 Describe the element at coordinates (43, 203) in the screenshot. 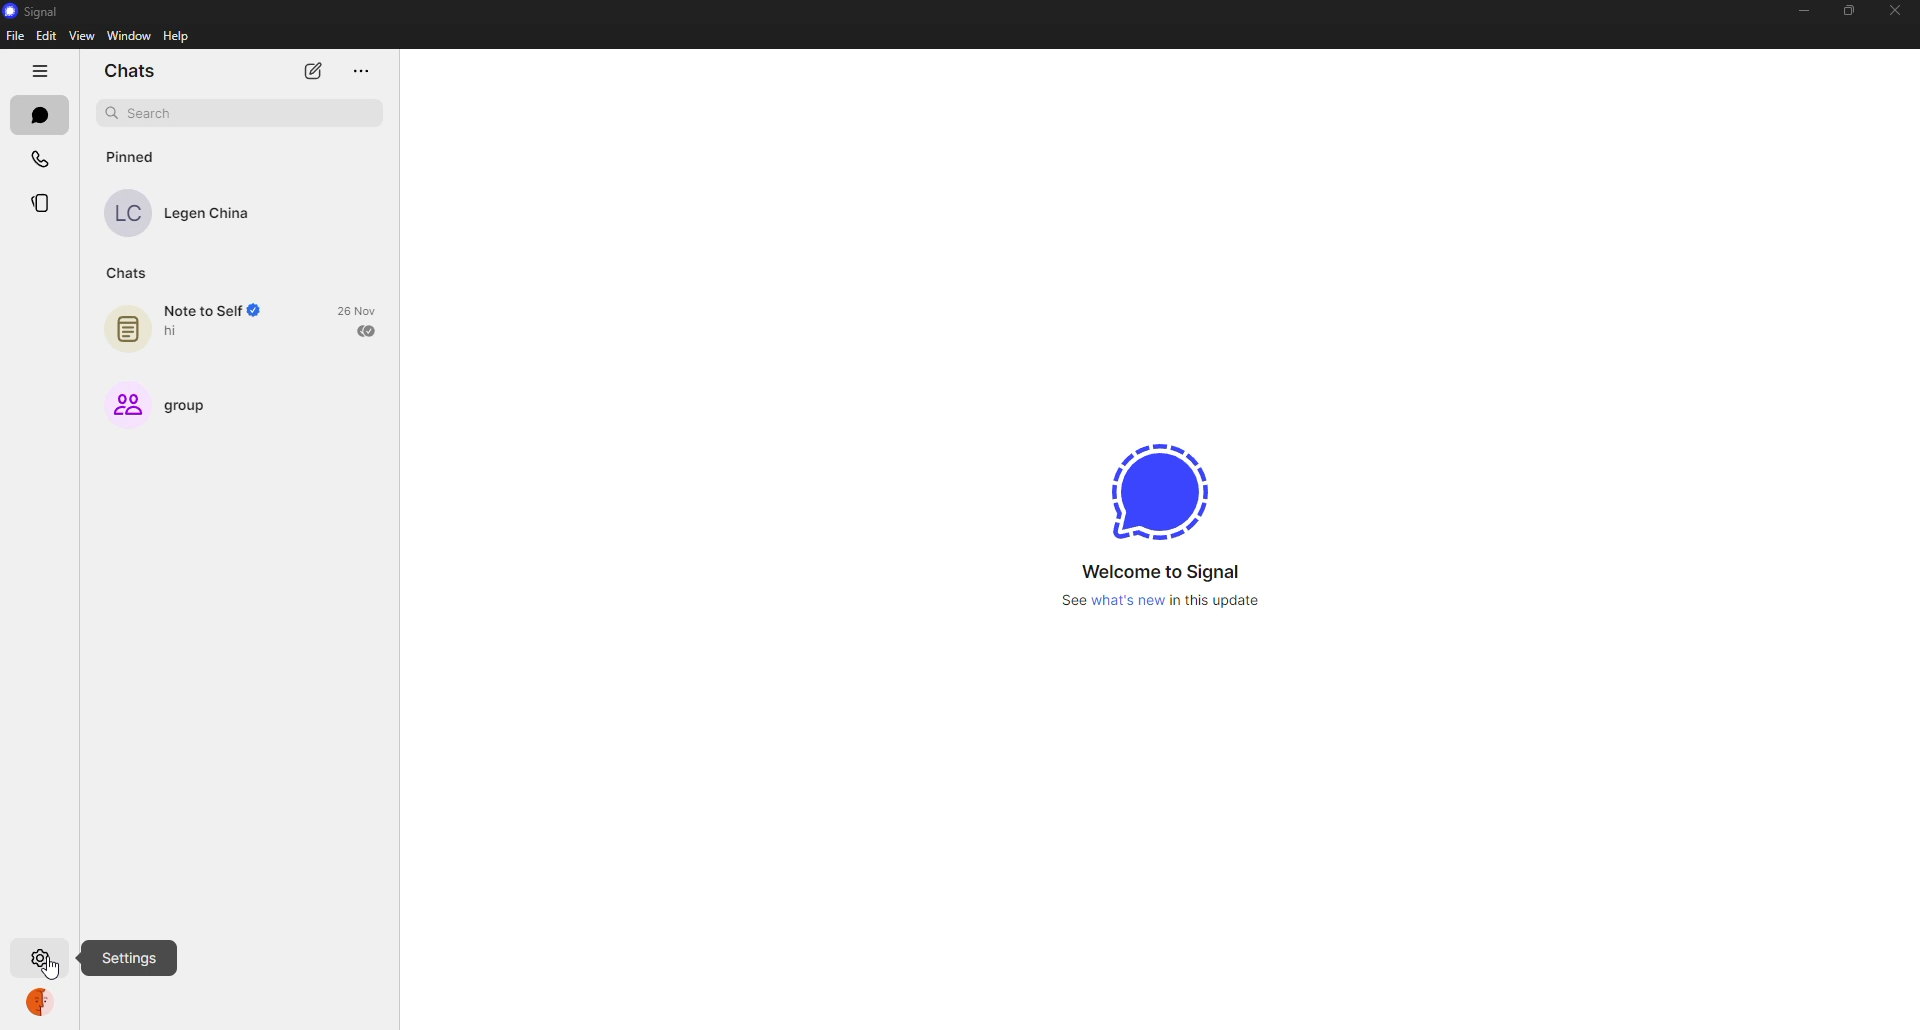

I see `stories` at that location.